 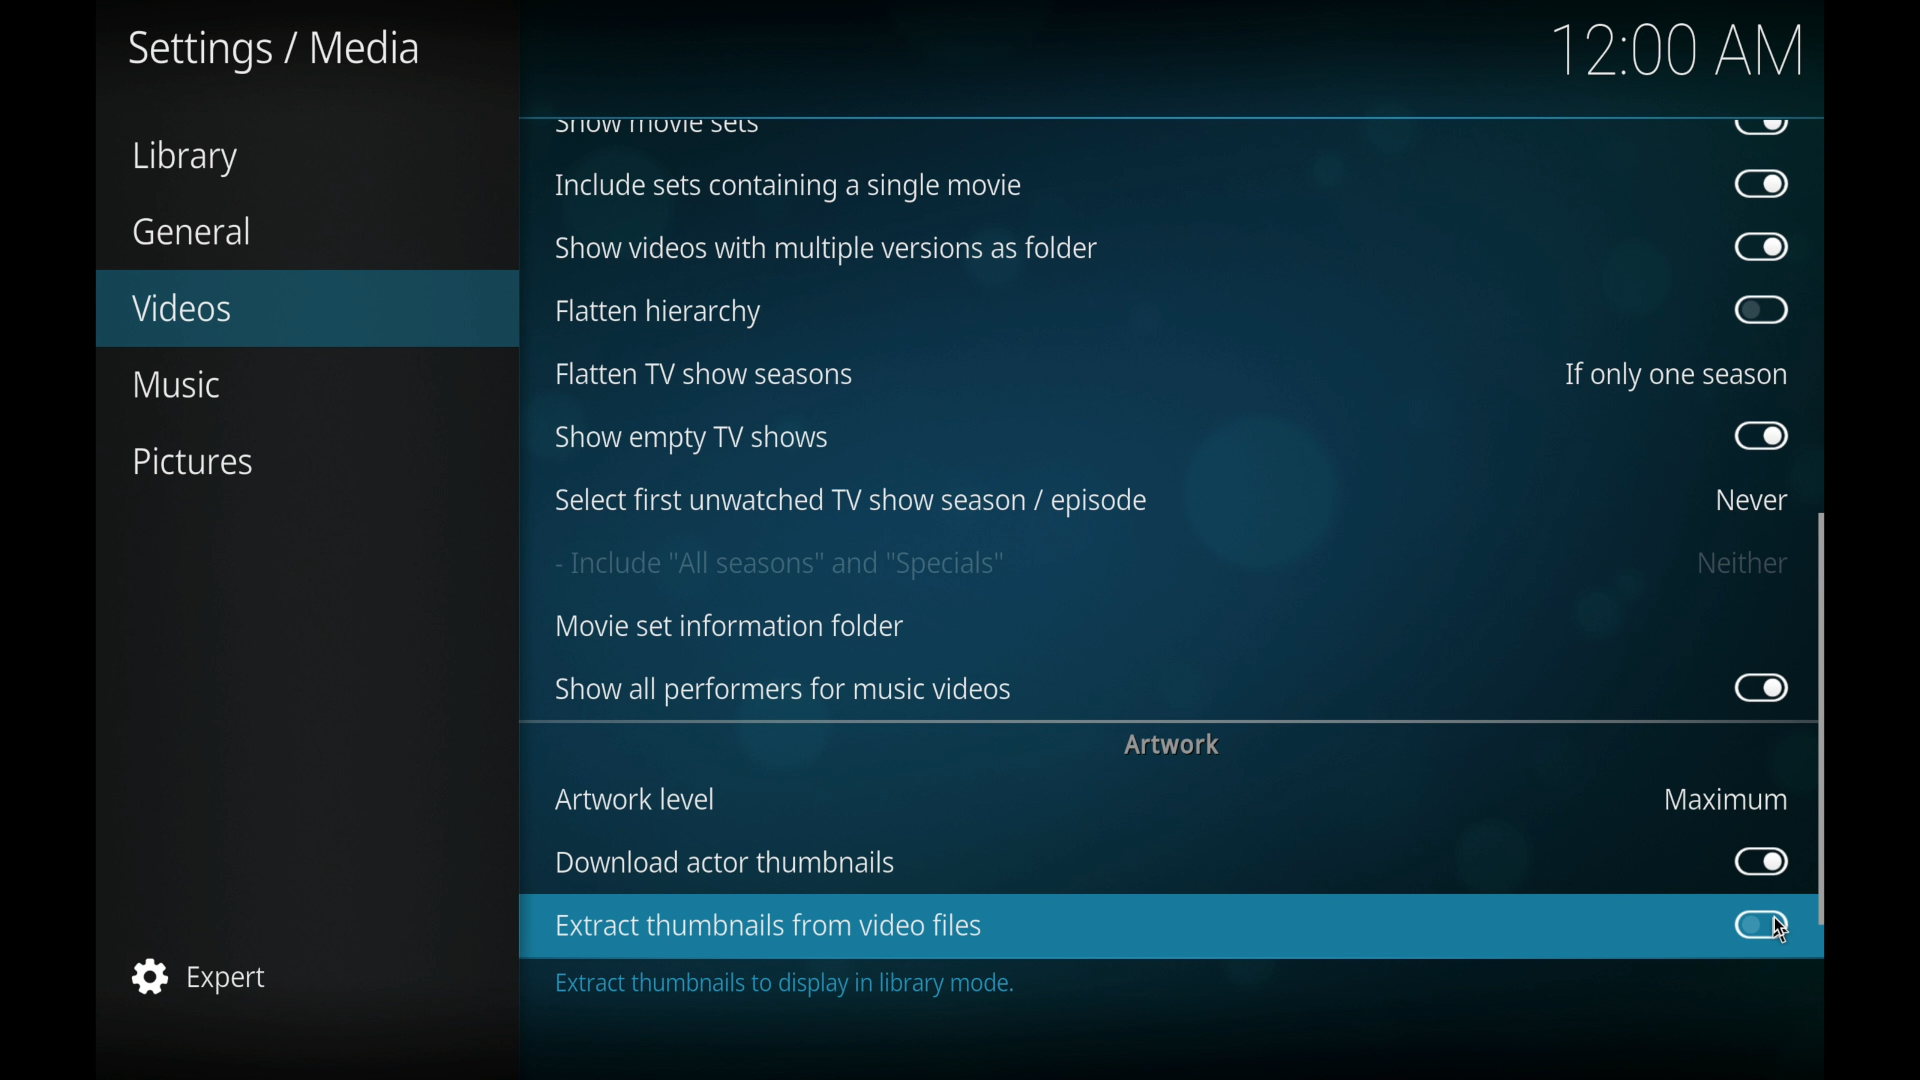 What do you see at coordinates (784, 690) in the screenshot?
I see `showallperformers for  music videos` at bounding box center [784, 690].